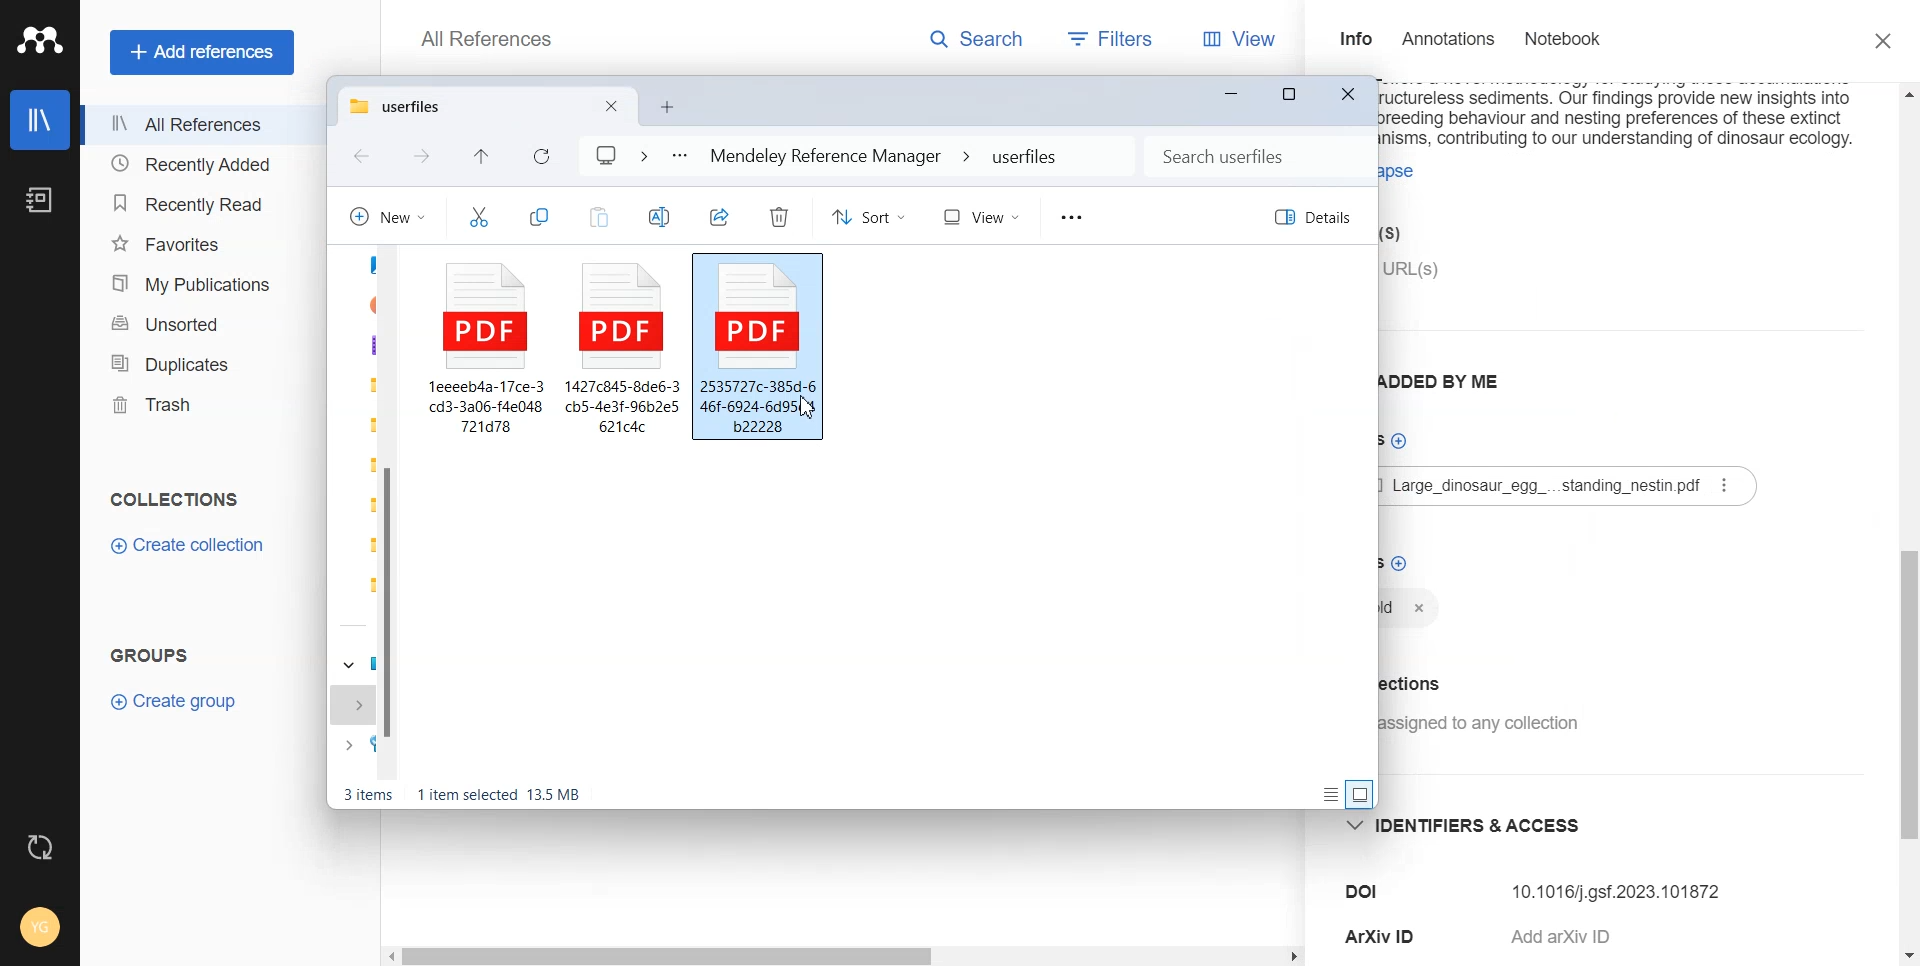  What do you see at coordinates (669, 958) in the screenshot?
I see `Horizontal scroll bar` at bounding box center [669, 958].